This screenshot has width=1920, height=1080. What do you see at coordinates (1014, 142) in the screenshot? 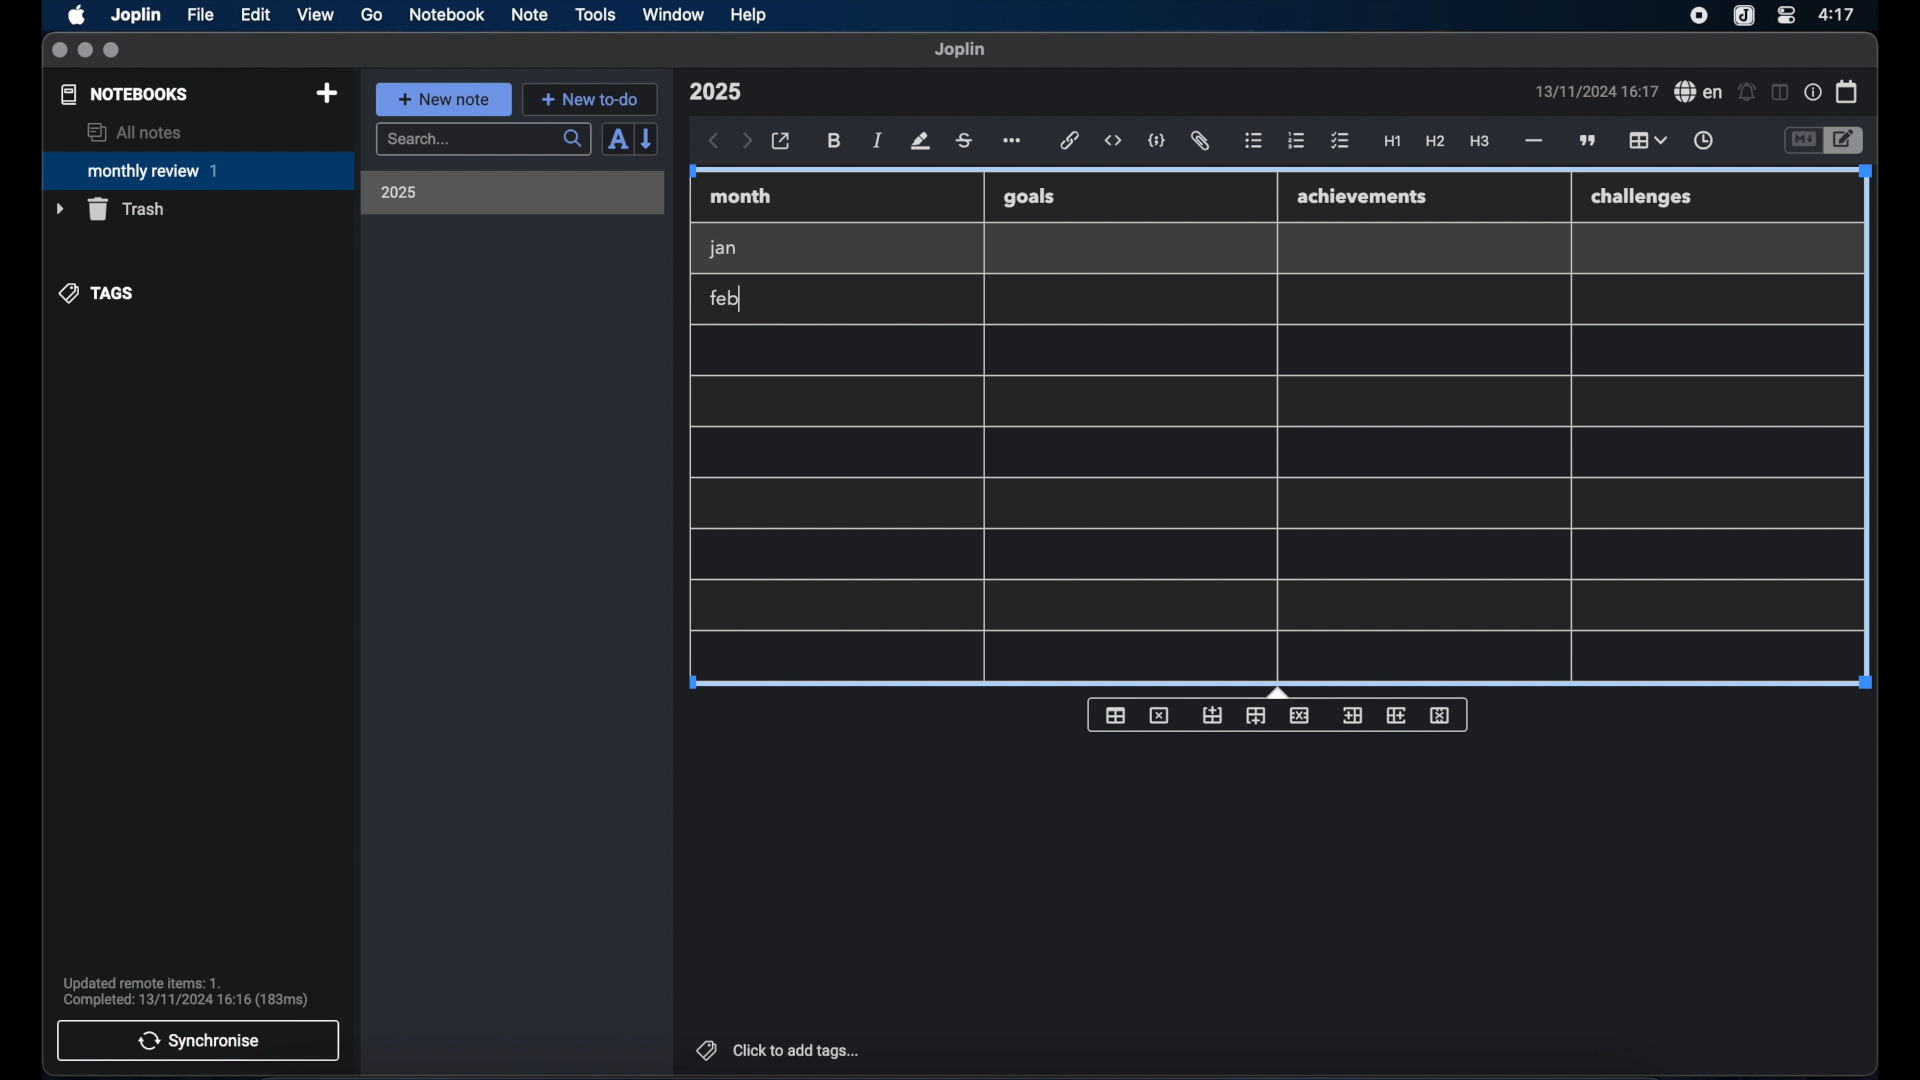
I see `more options` at bounding box center [1014, 142].